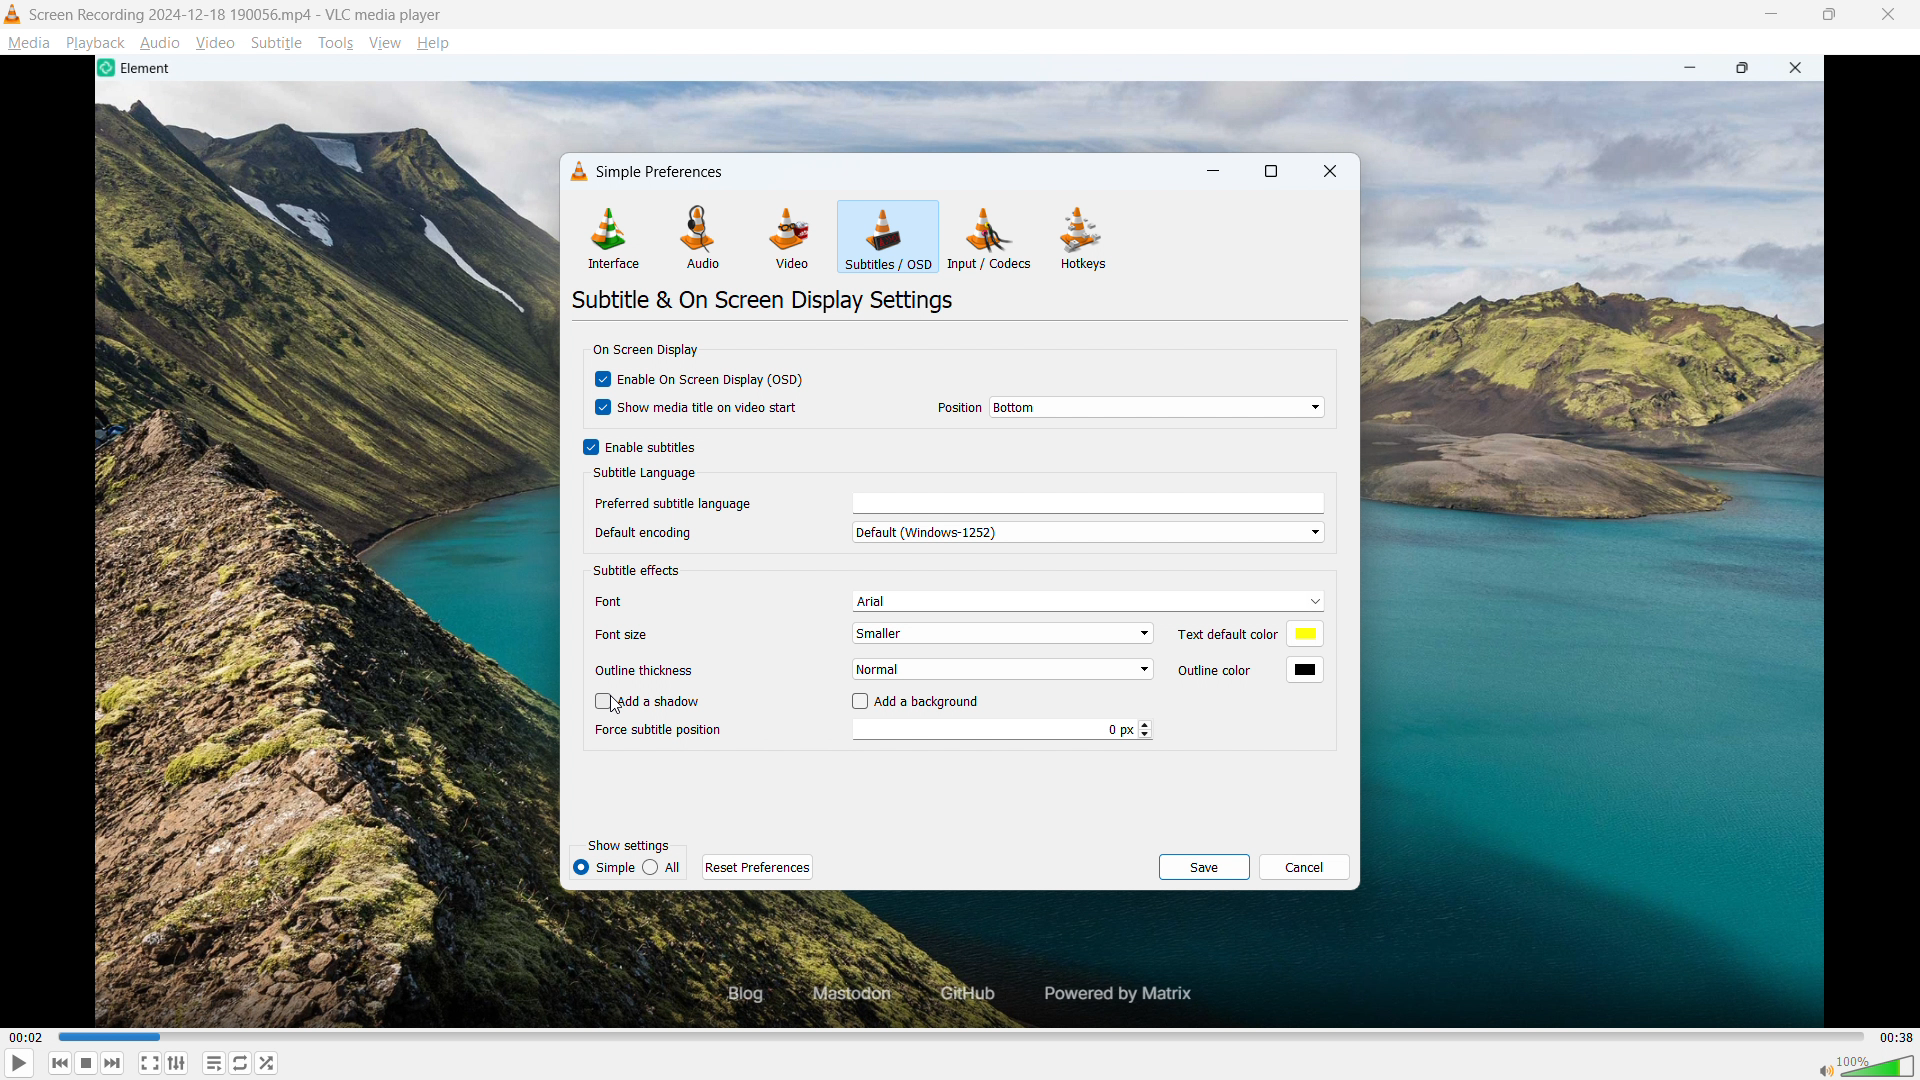 The width and height of the screenshot is (1920, 1080). Describe the element at coordinates (1004, 729) in the screenshot. I see `0px` at that location.